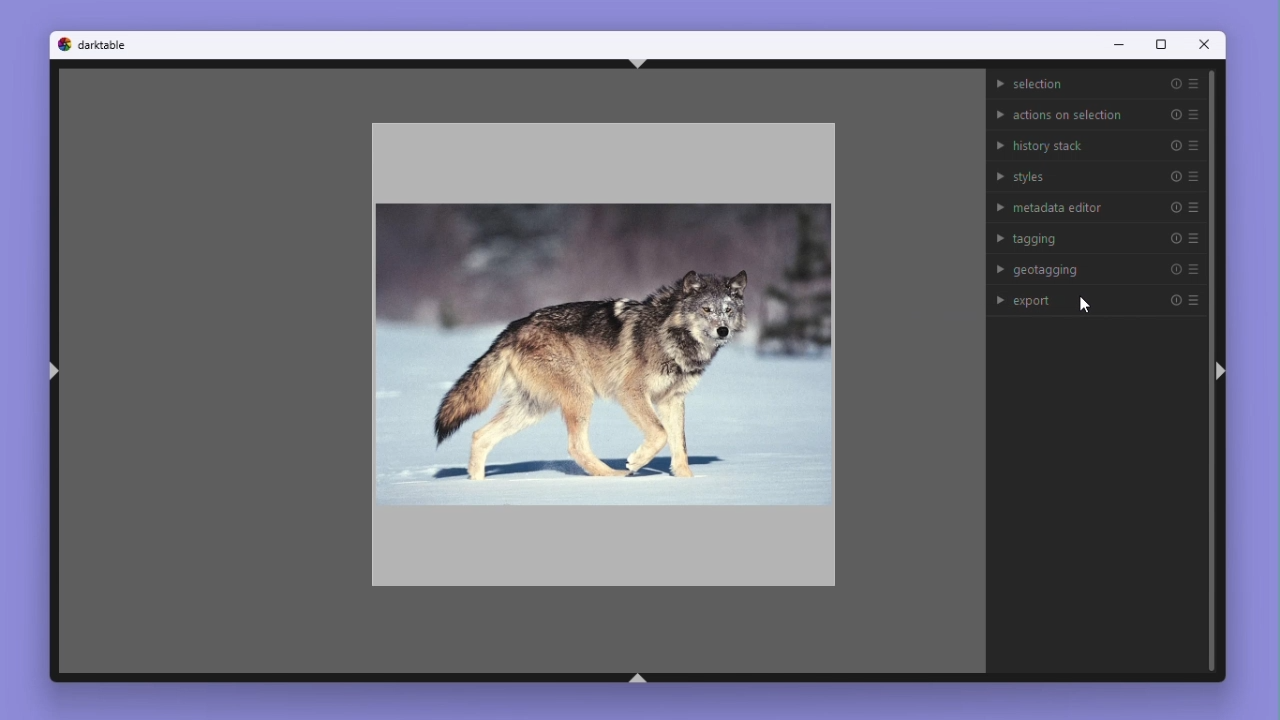 The width and height of the screenshot is (1280, 720). Describe the element at coordinates (1098, 301) in the screenshot. I see `Export` at that location.